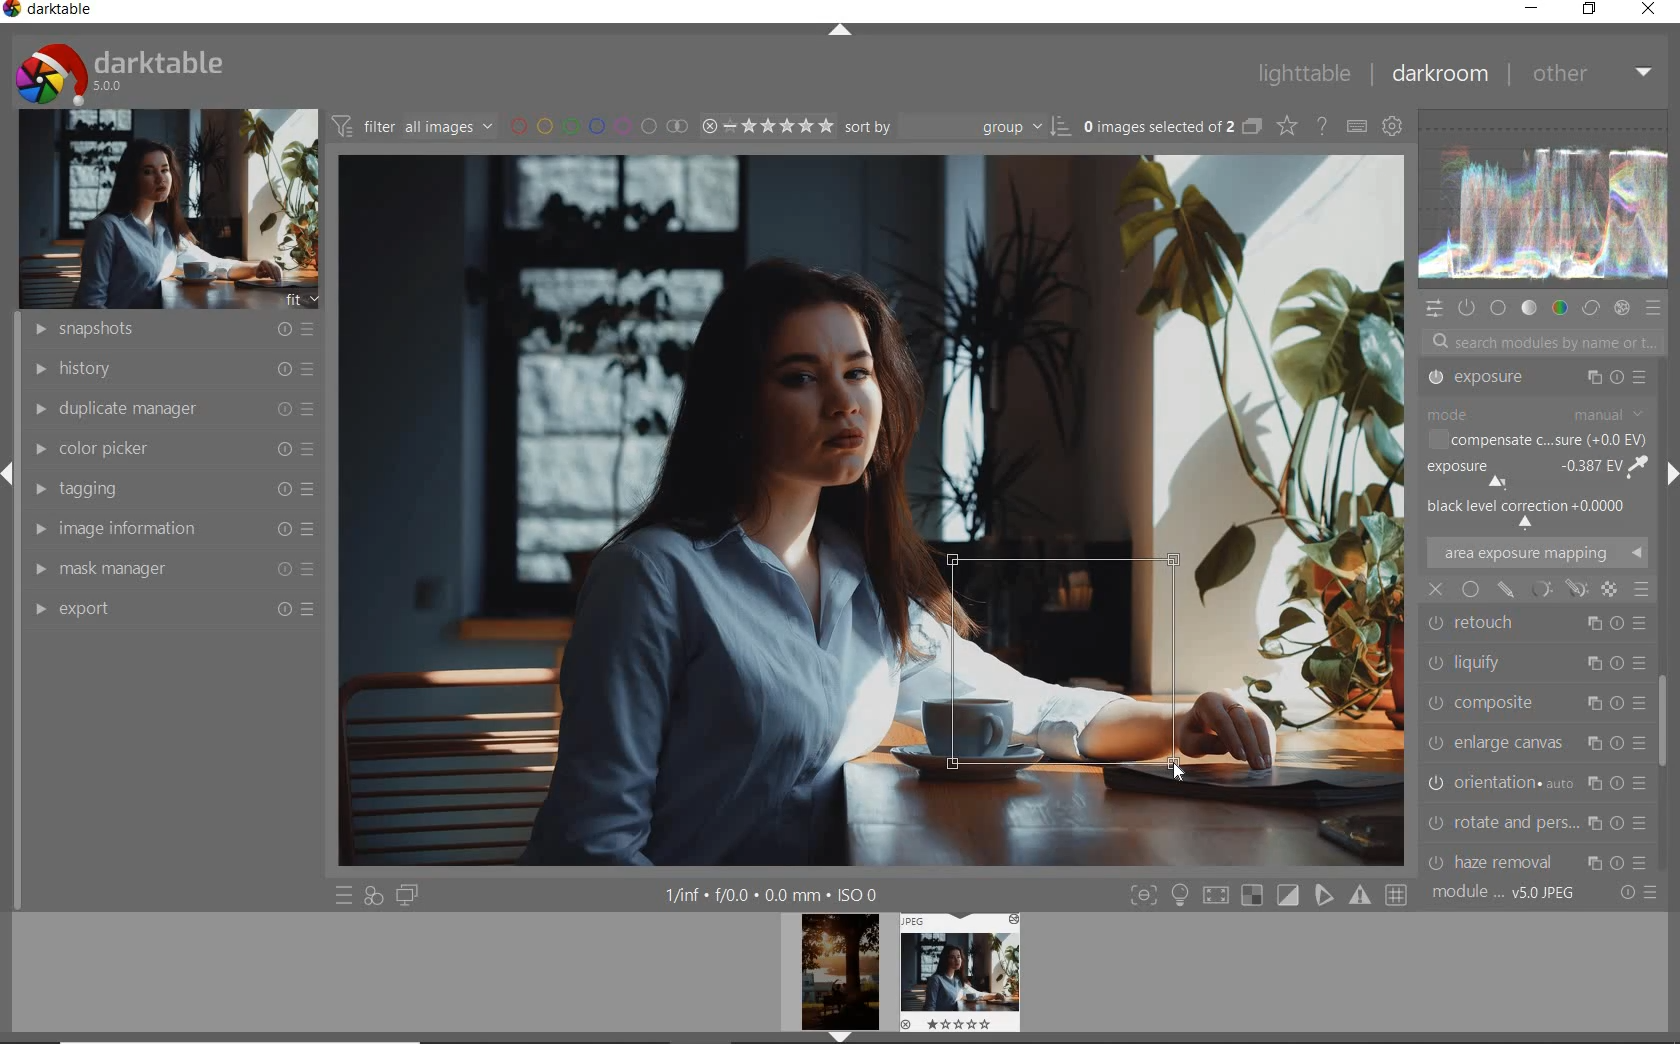 This screenshot has height=1044, width=1680. Describe the element at coordinates (1529, 308) in the screenshot. I see `TONE` at that location.